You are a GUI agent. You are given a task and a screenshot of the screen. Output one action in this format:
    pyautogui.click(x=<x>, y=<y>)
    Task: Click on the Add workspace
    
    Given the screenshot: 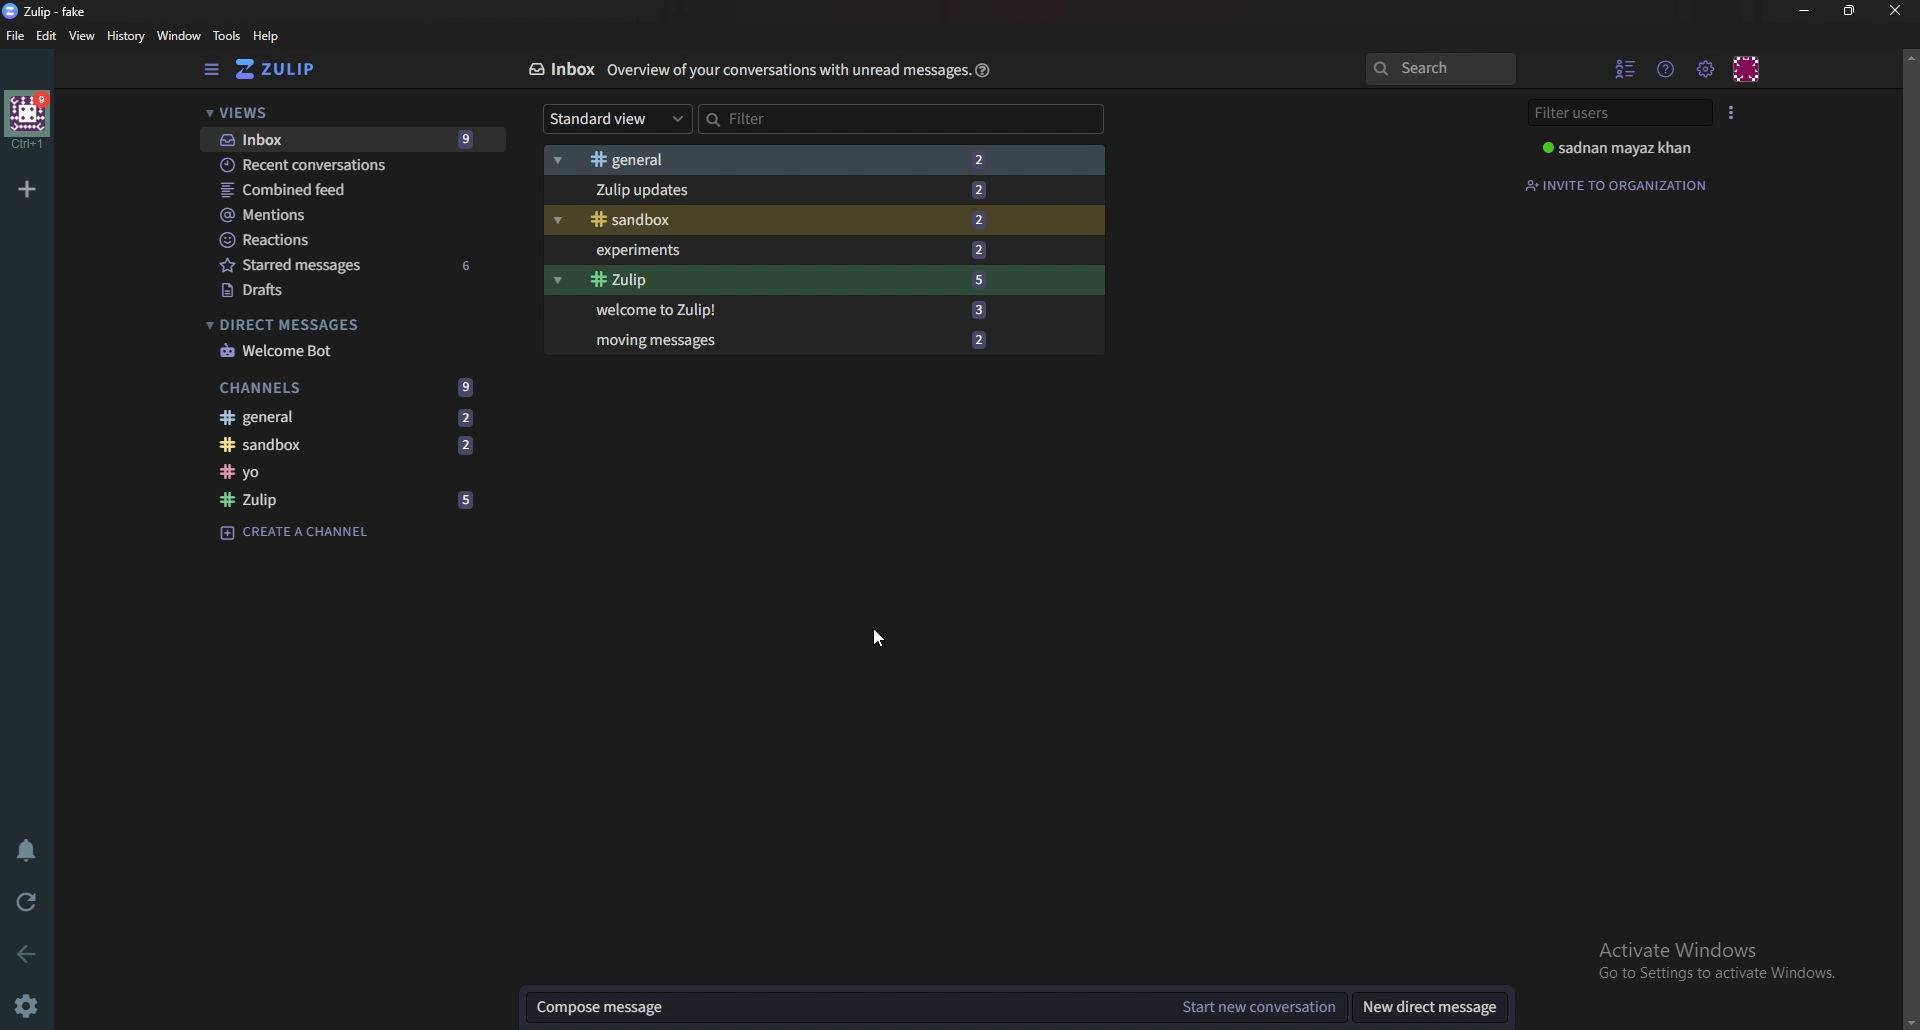 What is the action you would take?
    pyautogui.click(x=31, y=188)
    